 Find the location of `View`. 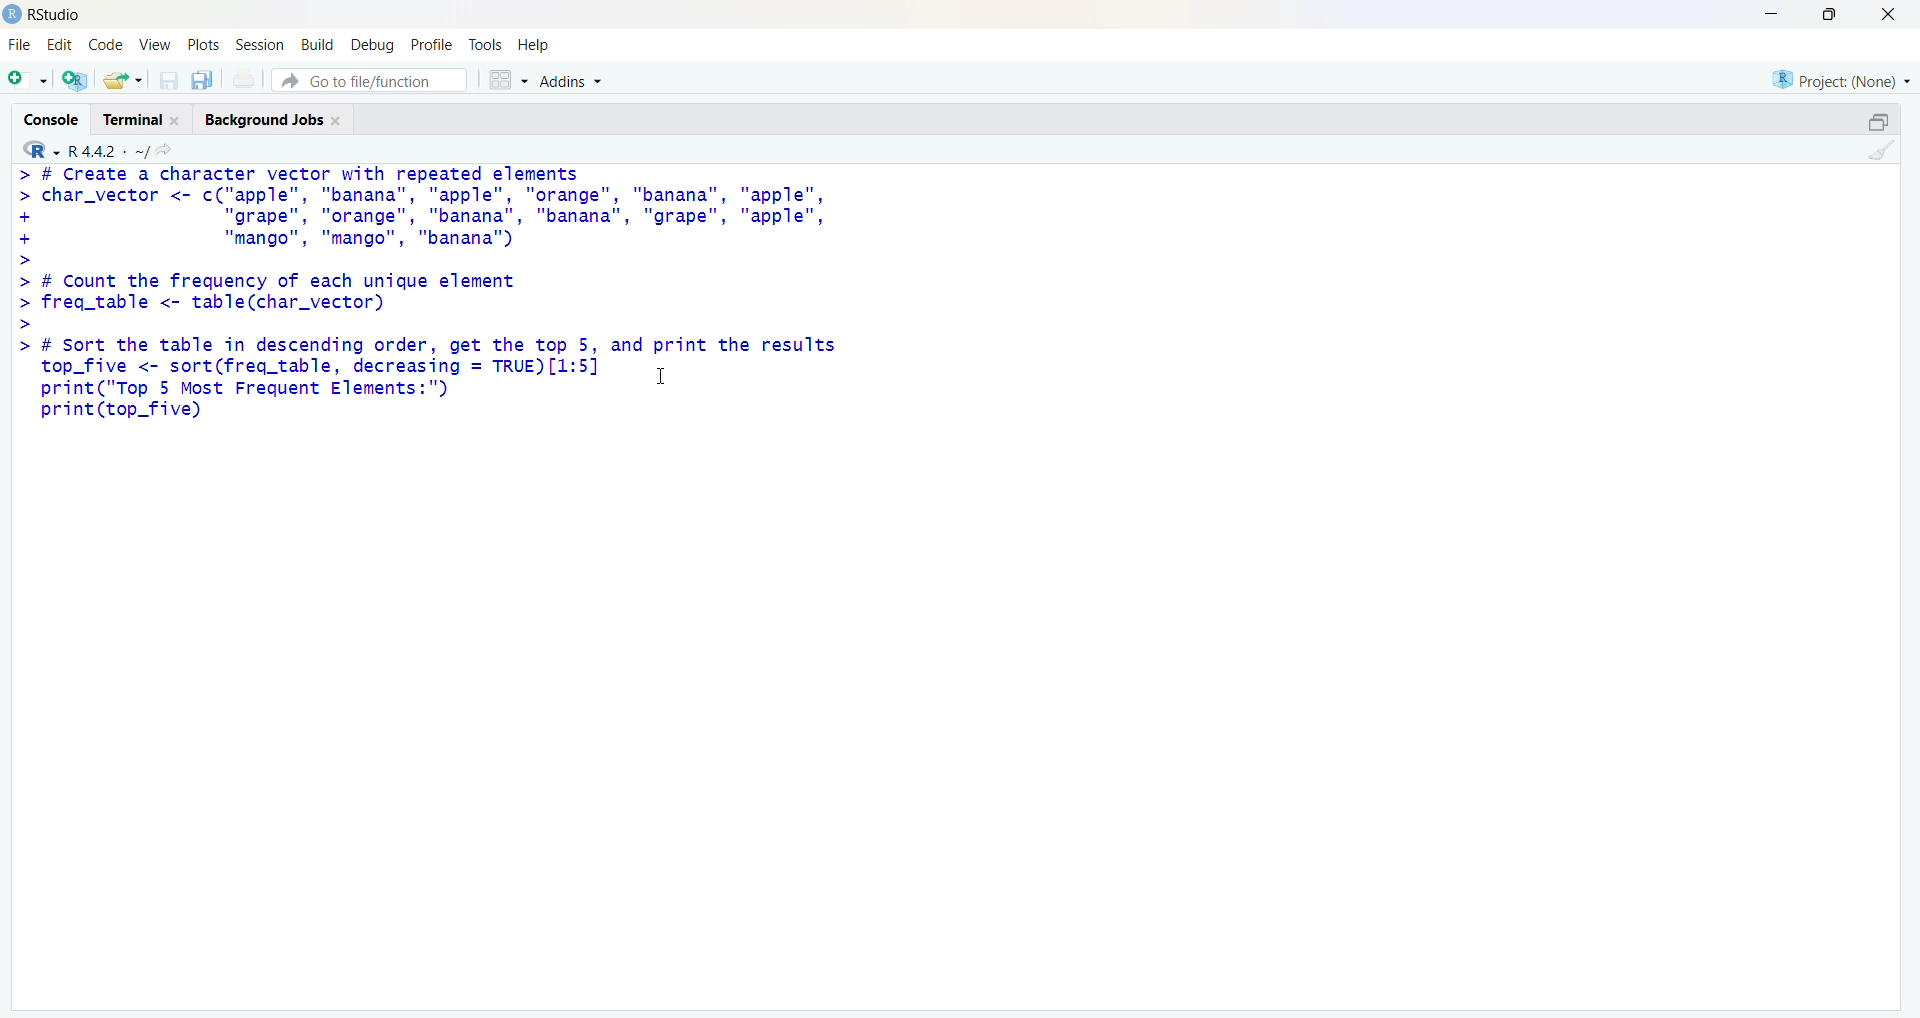

View is located at coordinates (157, 45).